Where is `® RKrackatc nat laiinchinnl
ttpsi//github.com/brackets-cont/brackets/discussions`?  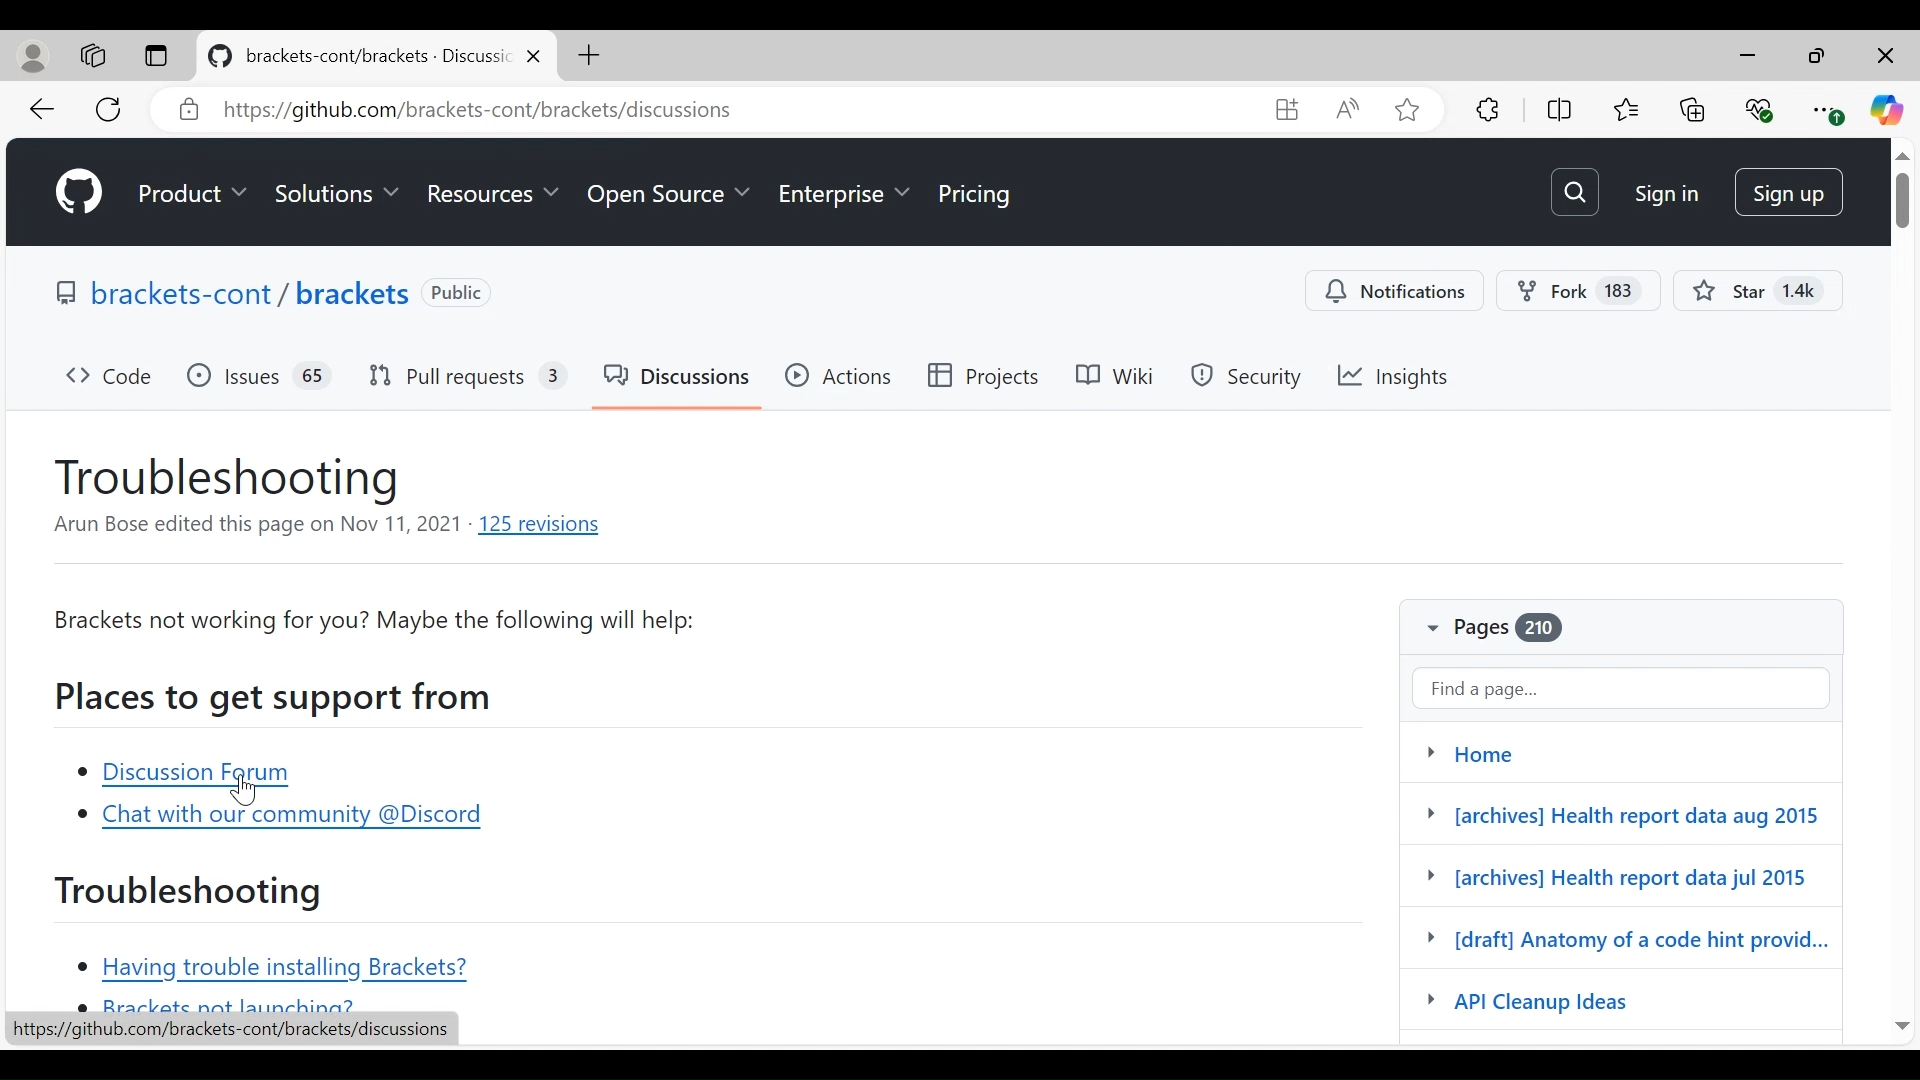 ® RKrackatc nat laiinchinnl
ttpsi//github.com/brackets-cont/brackets/discussions is located at coordinates (229, 1031).